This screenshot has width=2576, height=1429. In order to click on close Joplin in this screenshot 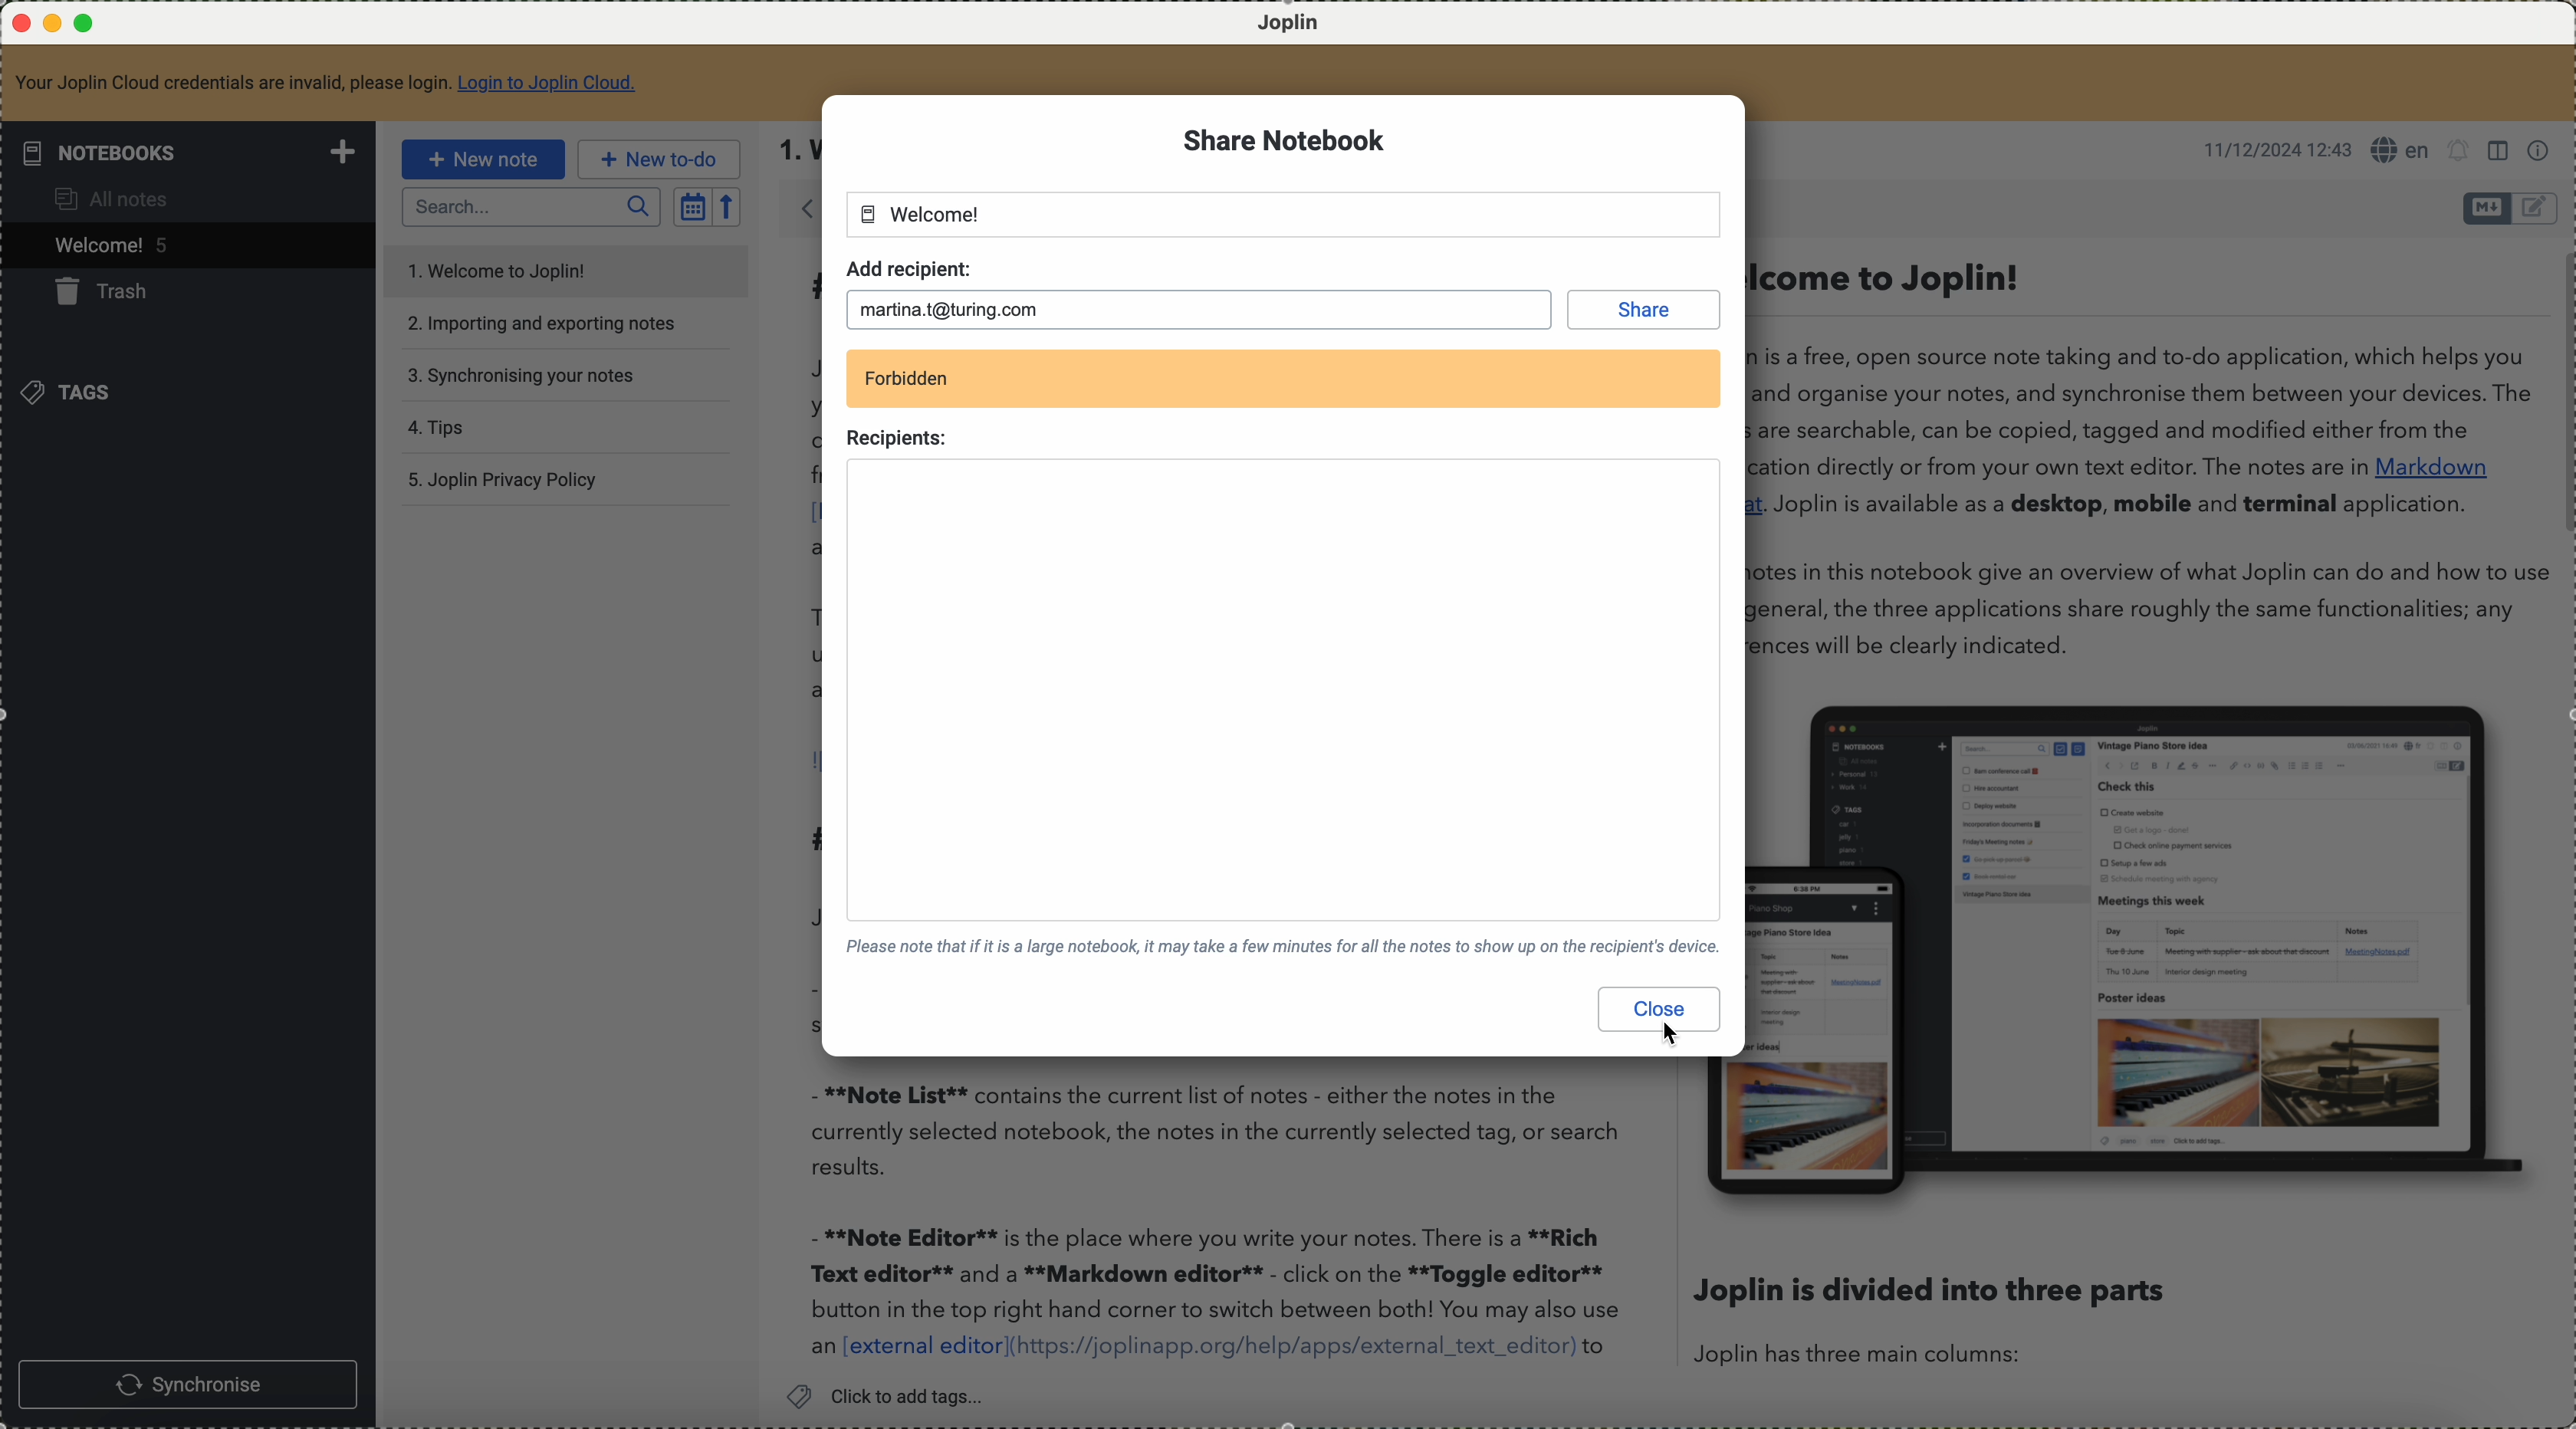, I will do `click(19, 24)`.